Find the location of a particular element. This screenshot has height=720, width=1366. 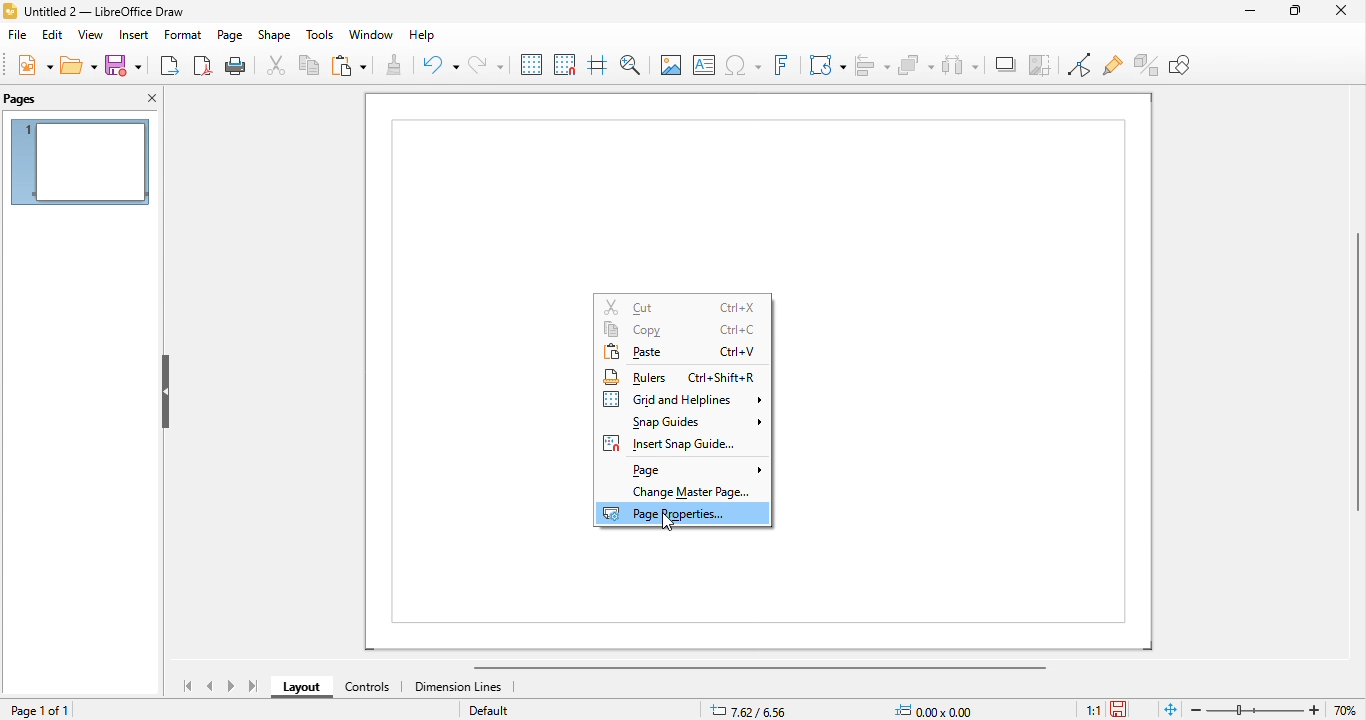

window is located at coordinates (372, 35).